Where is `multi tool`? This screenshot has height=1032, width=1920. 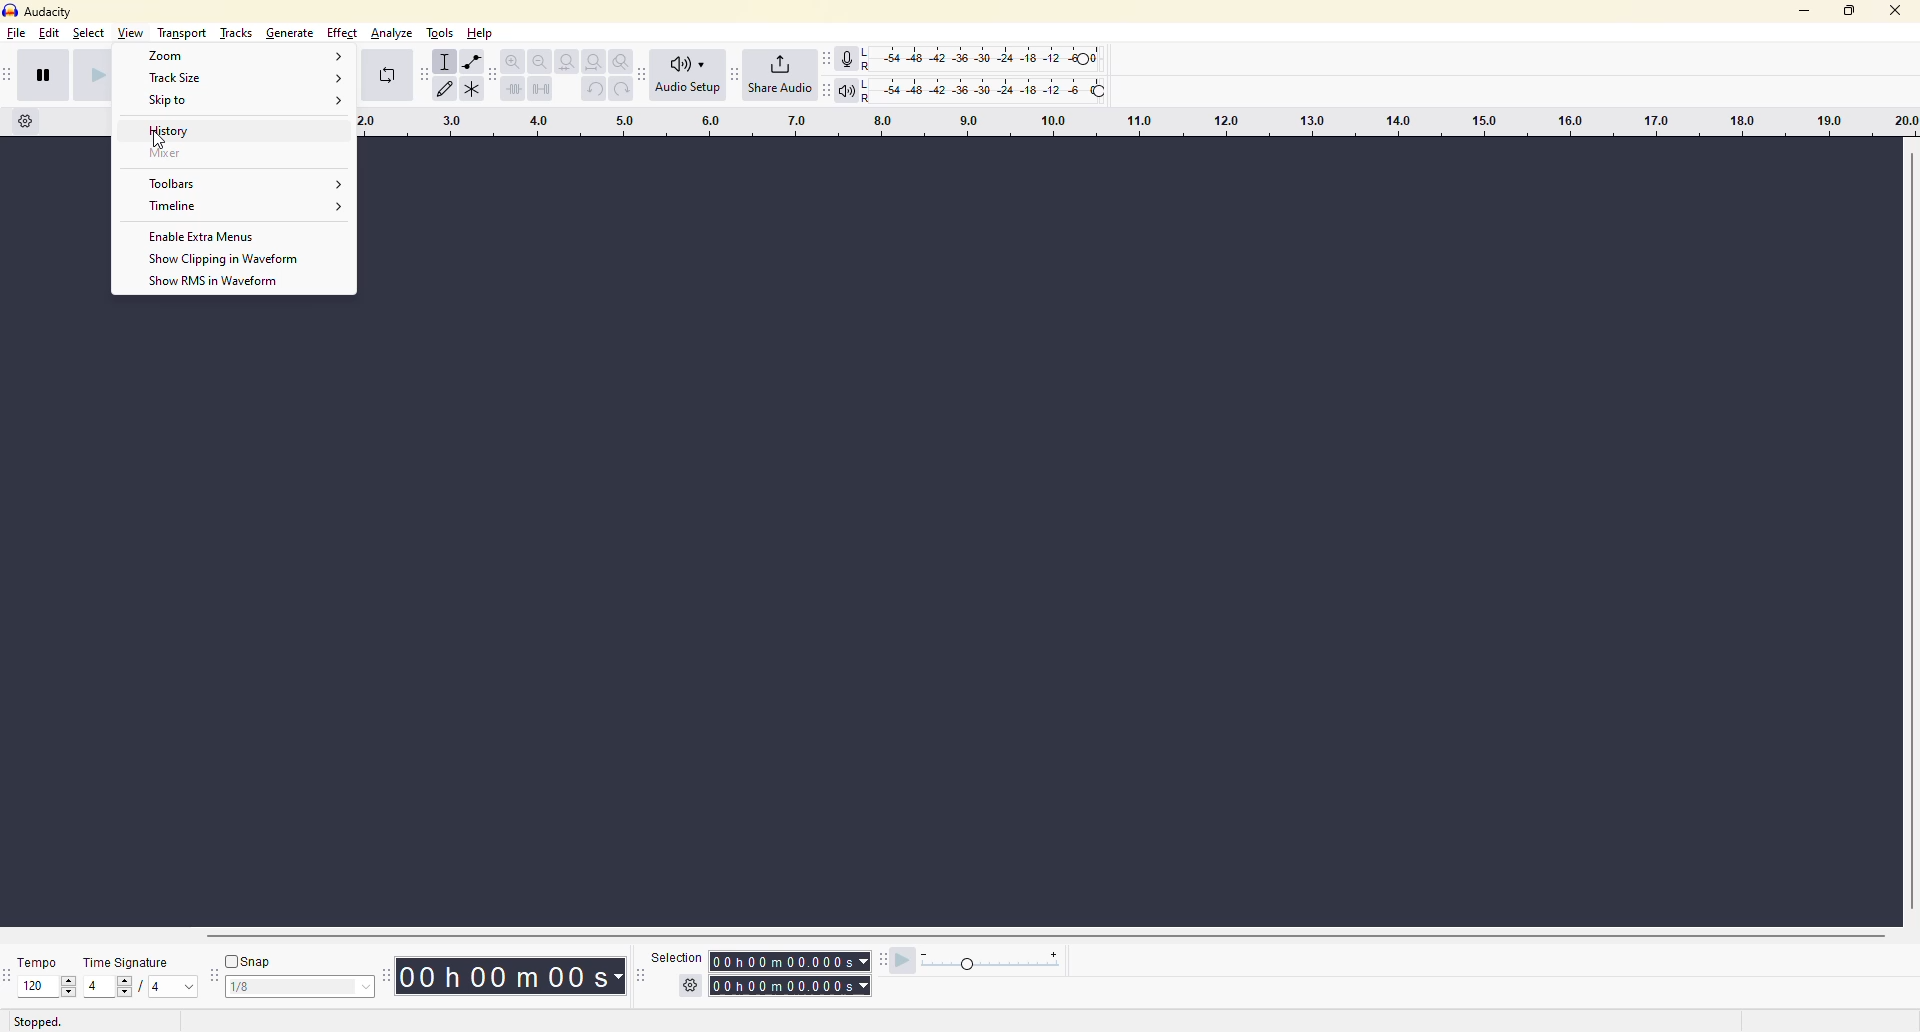
multi tool is located at coordinates (477, 91).